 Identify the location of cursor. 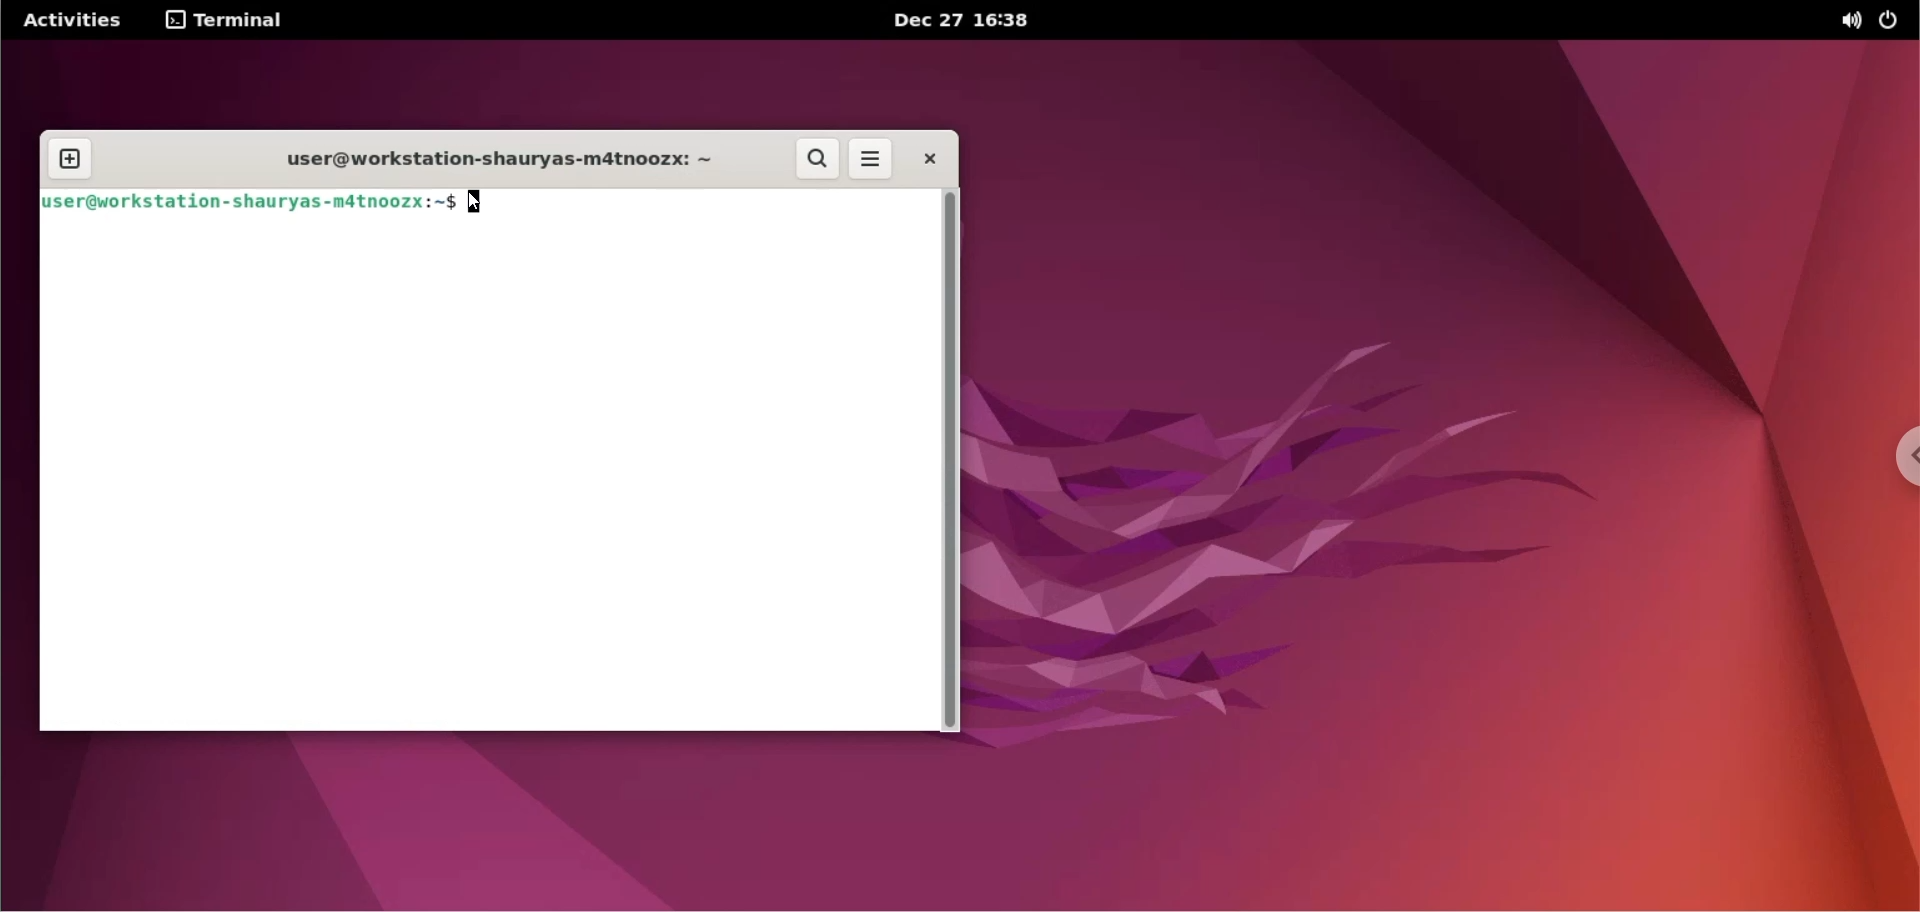
(485, 204).